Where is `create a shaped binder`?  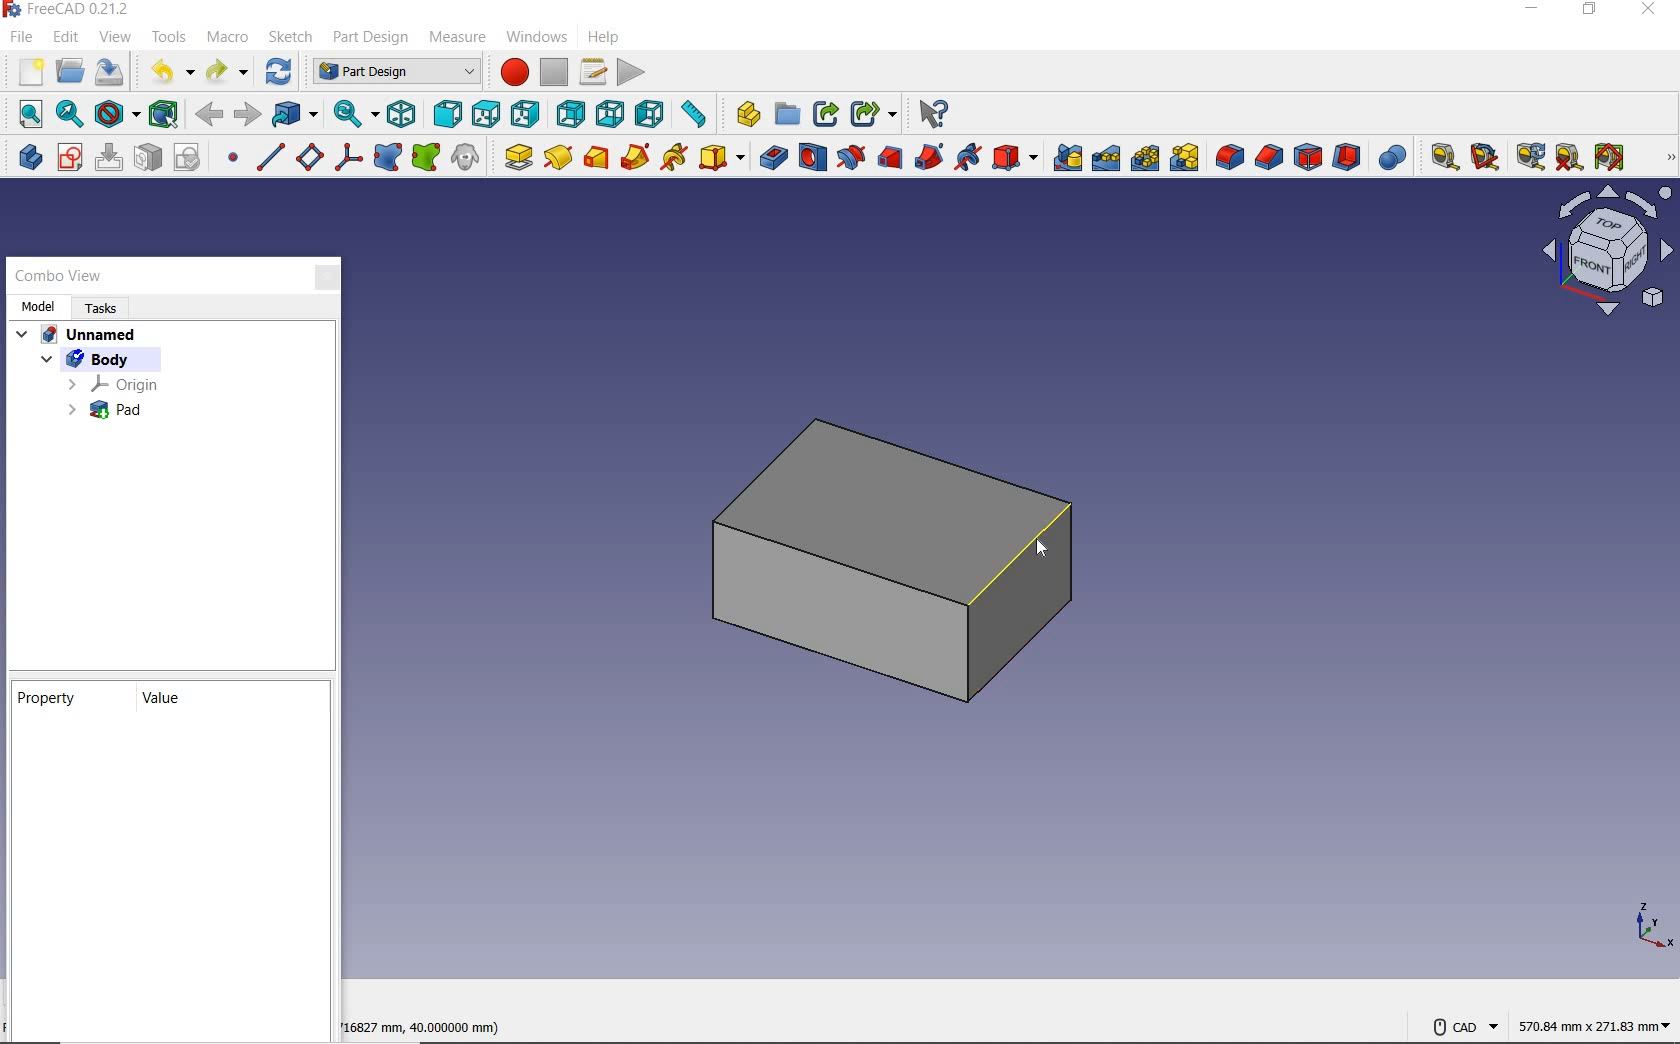
create a shaped binder is located at coordinates (390, 157).